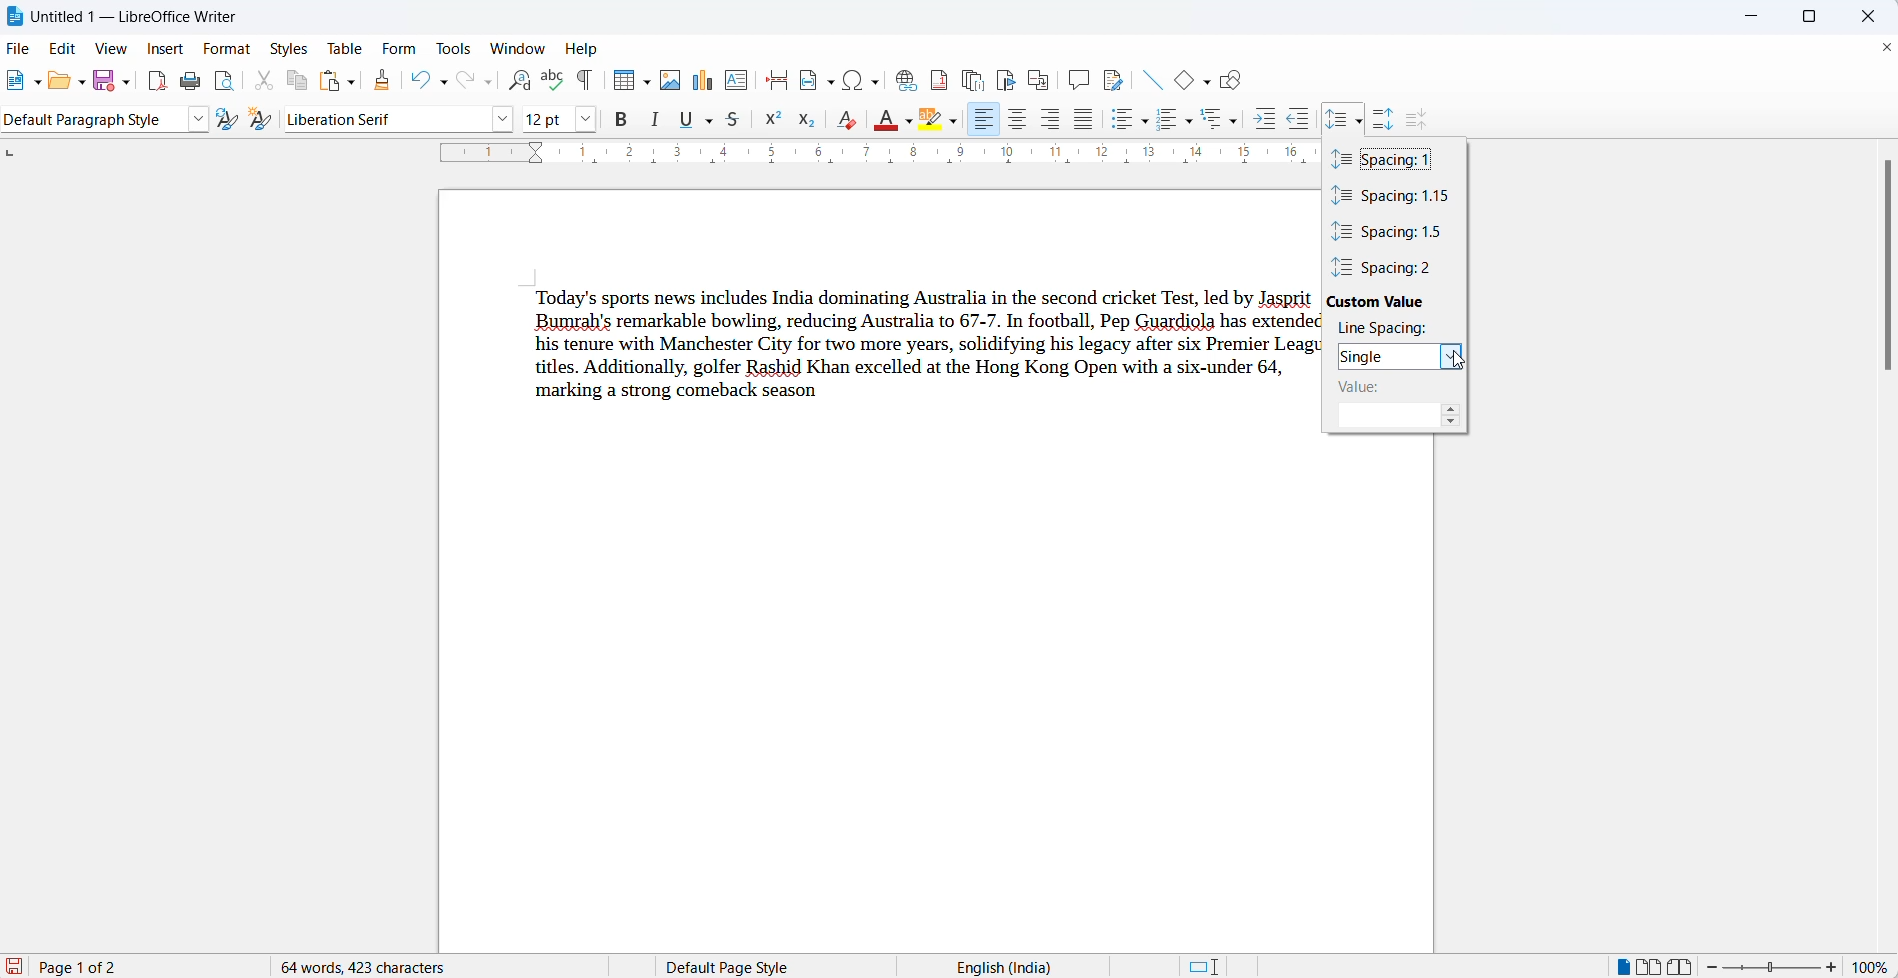  What do you see at coordinates (457, 48) in the screenshot?
I see `tools` at bounding box center [457, 48].